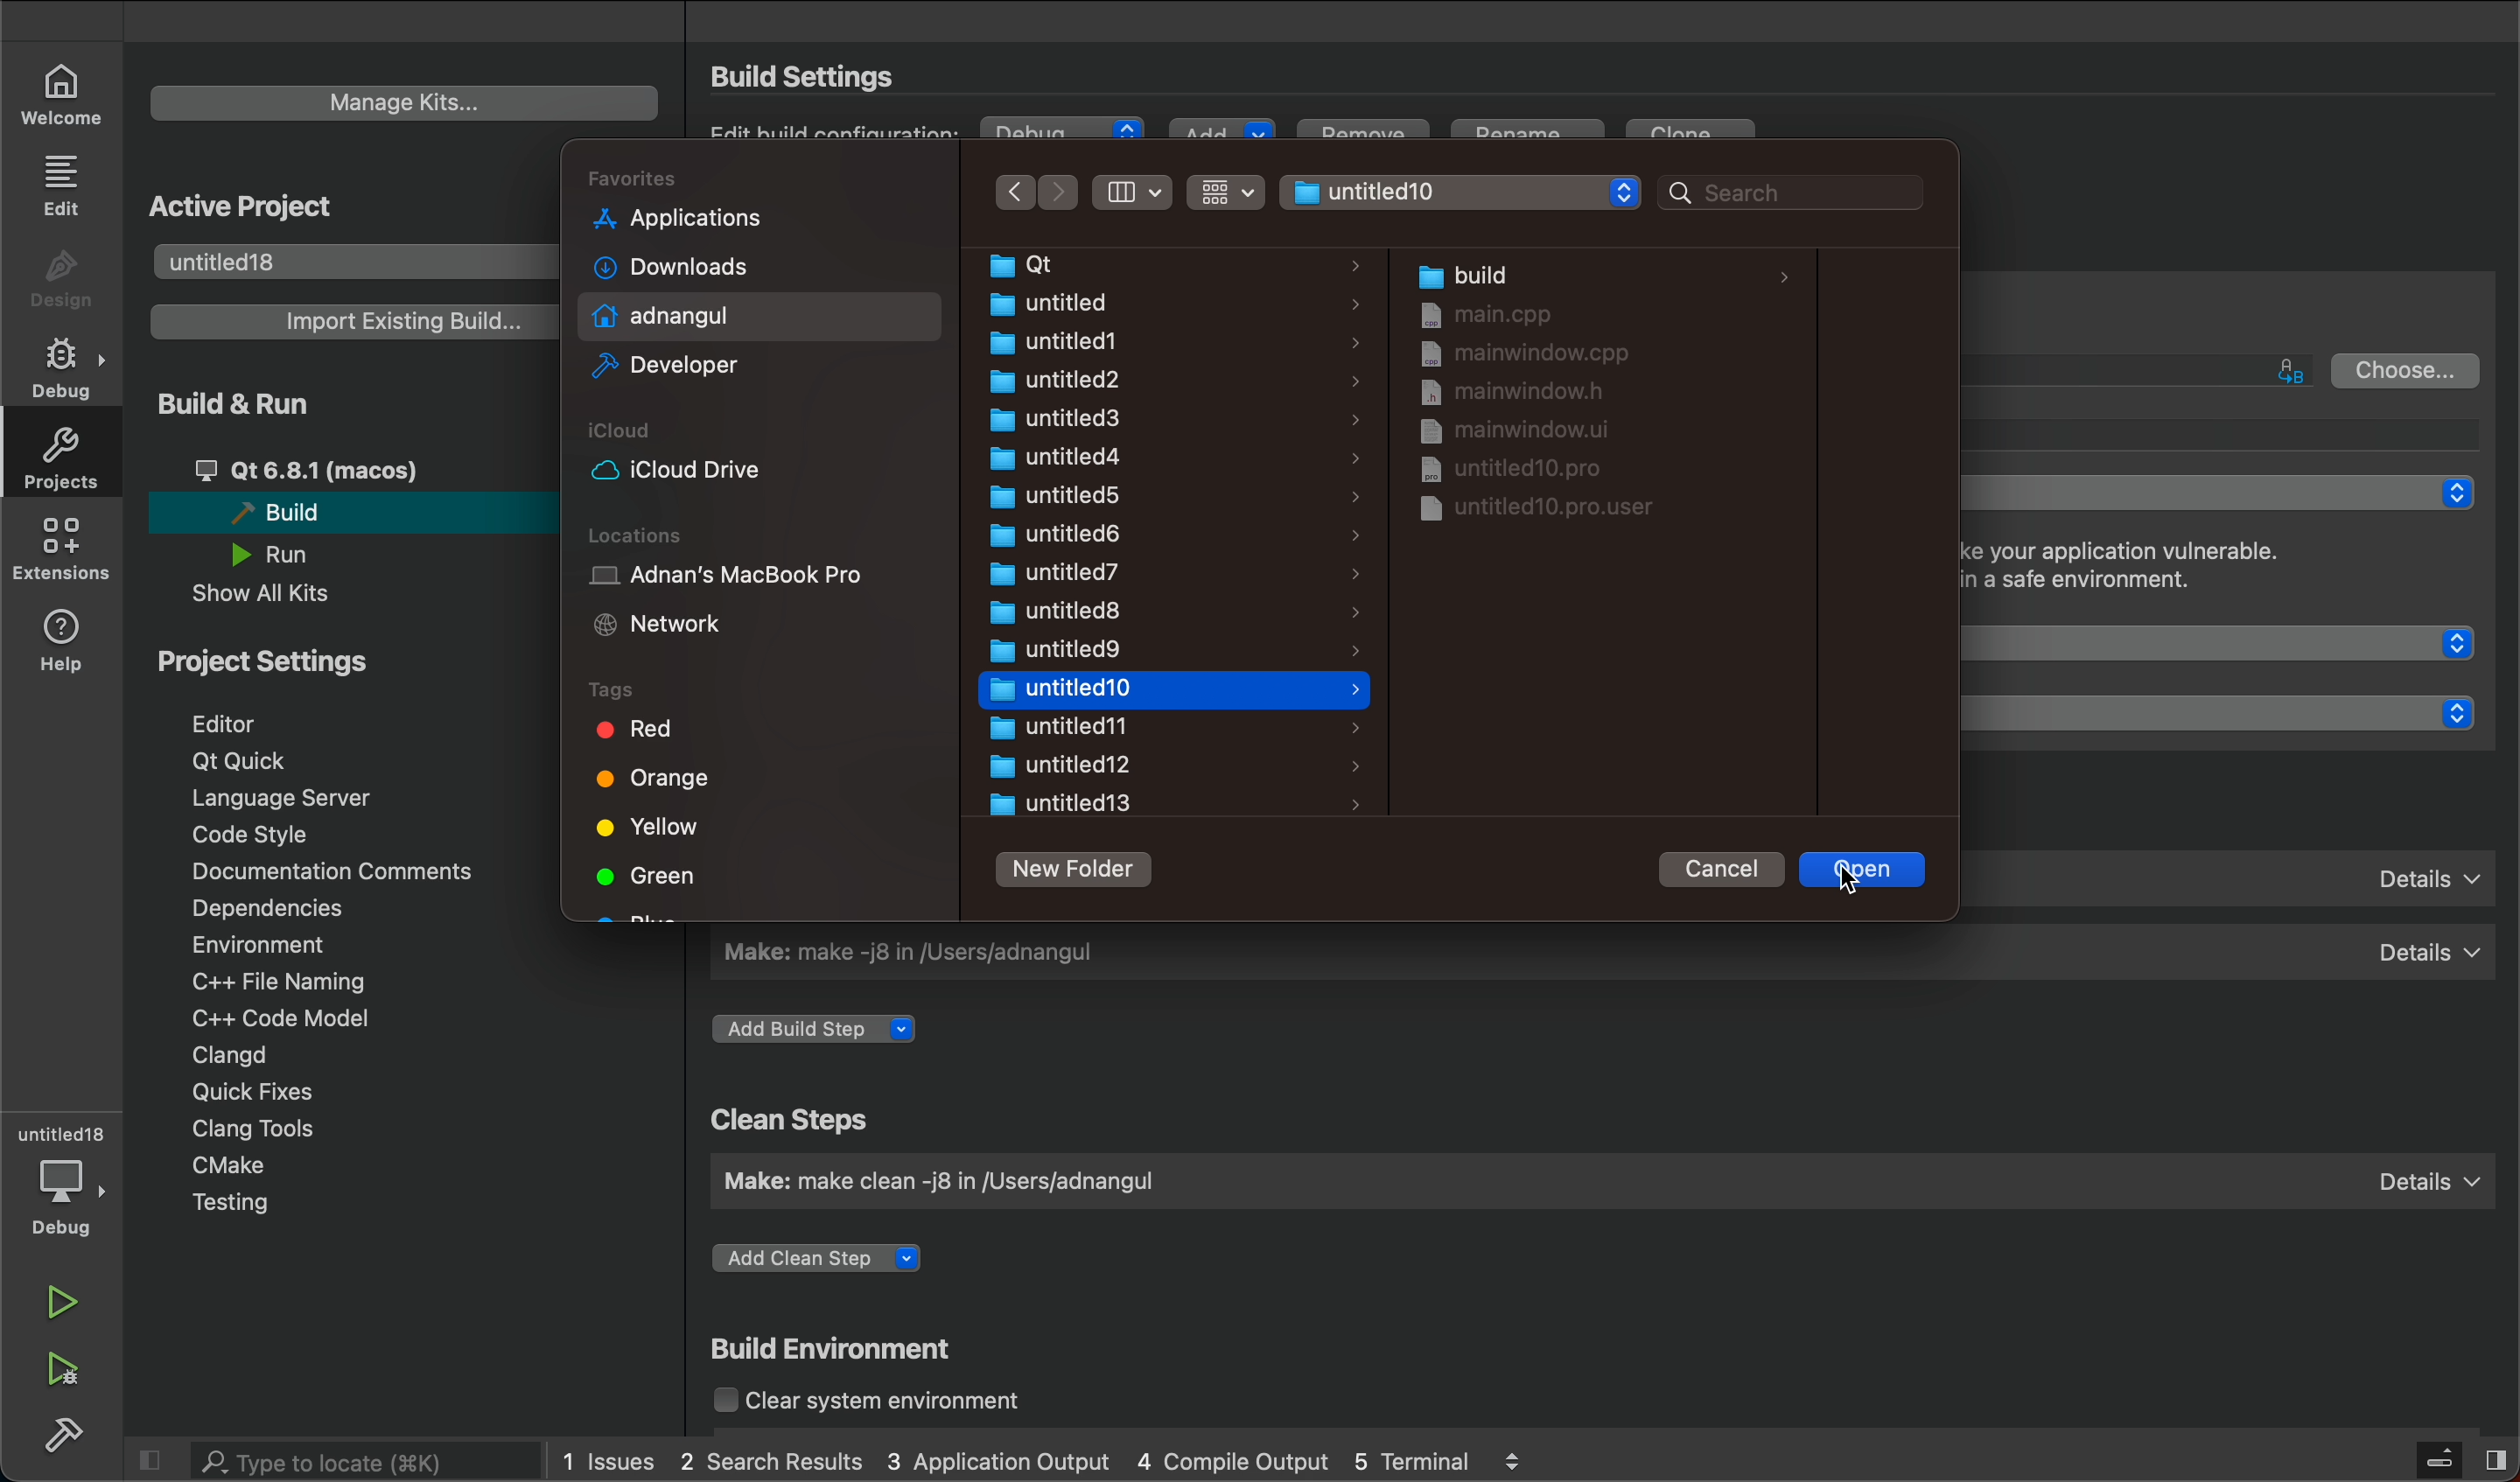  I want to click on mainwindow.h, so click(1509, 392).